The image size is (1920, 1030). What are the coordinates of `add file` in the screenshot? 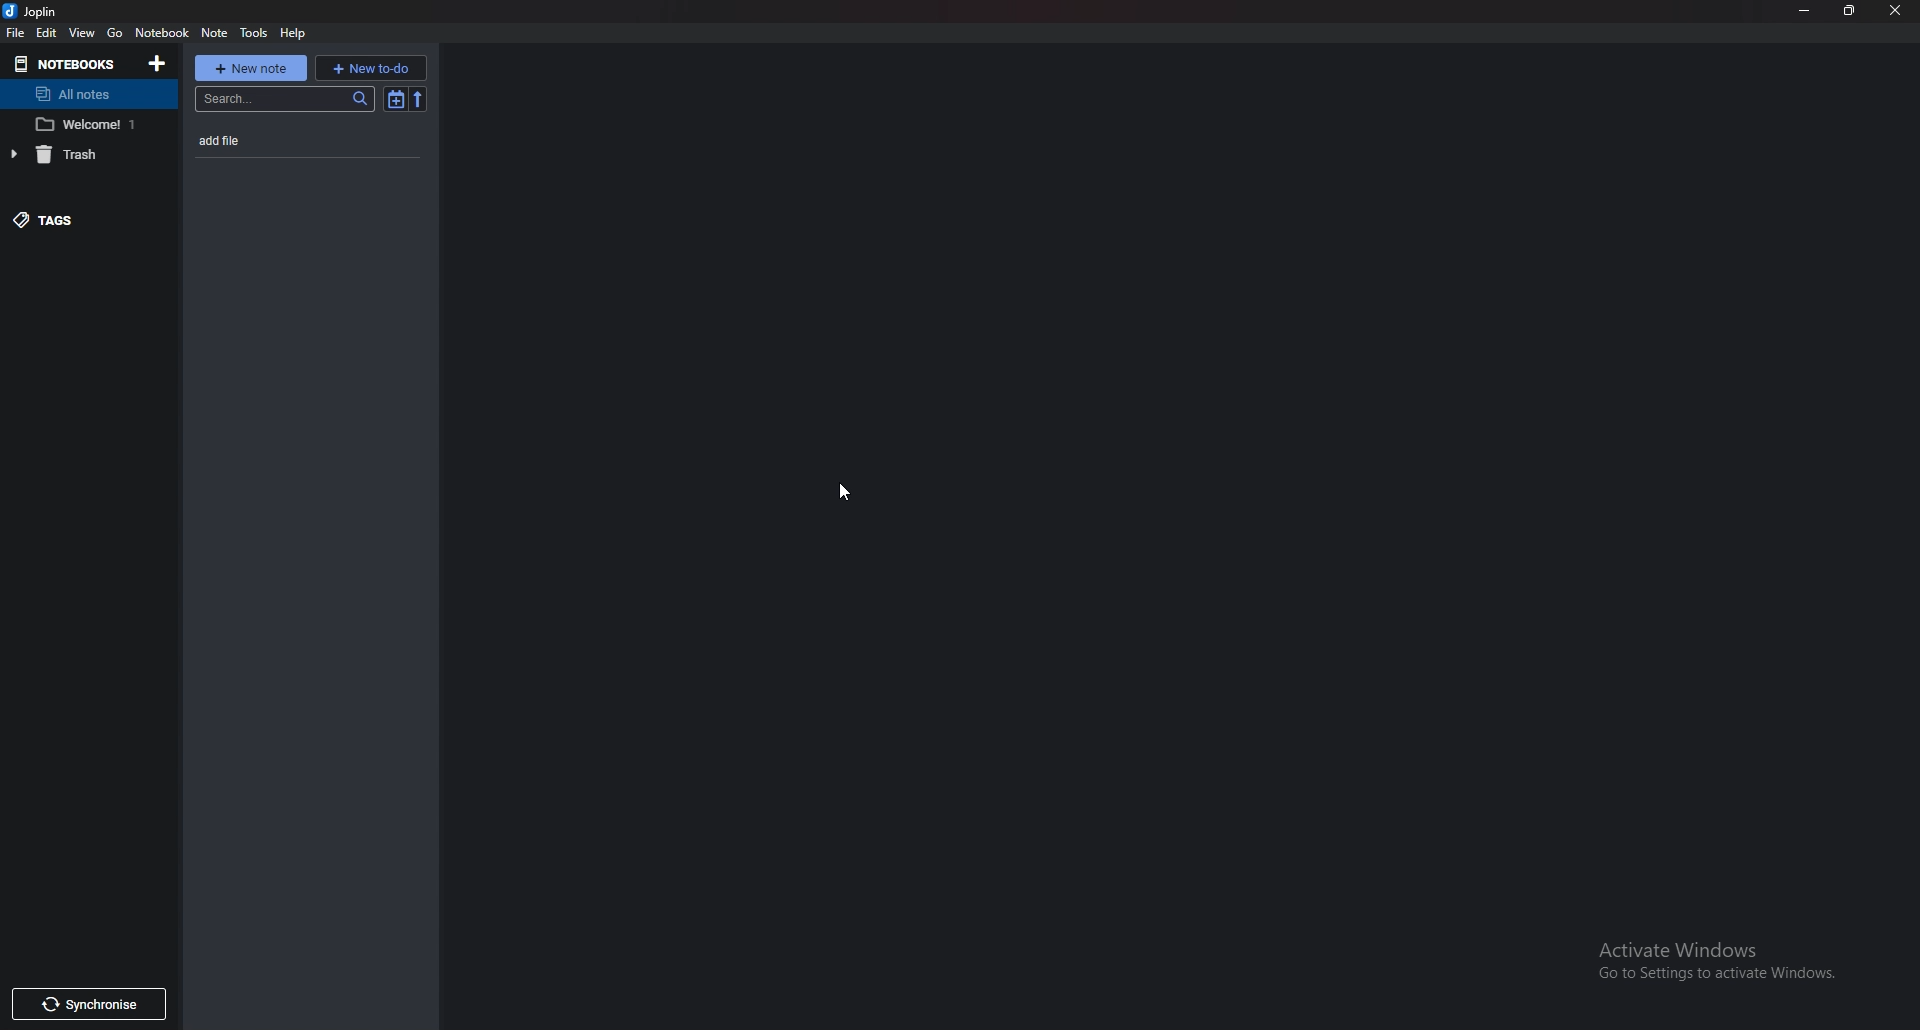 It's located at (279, 138).